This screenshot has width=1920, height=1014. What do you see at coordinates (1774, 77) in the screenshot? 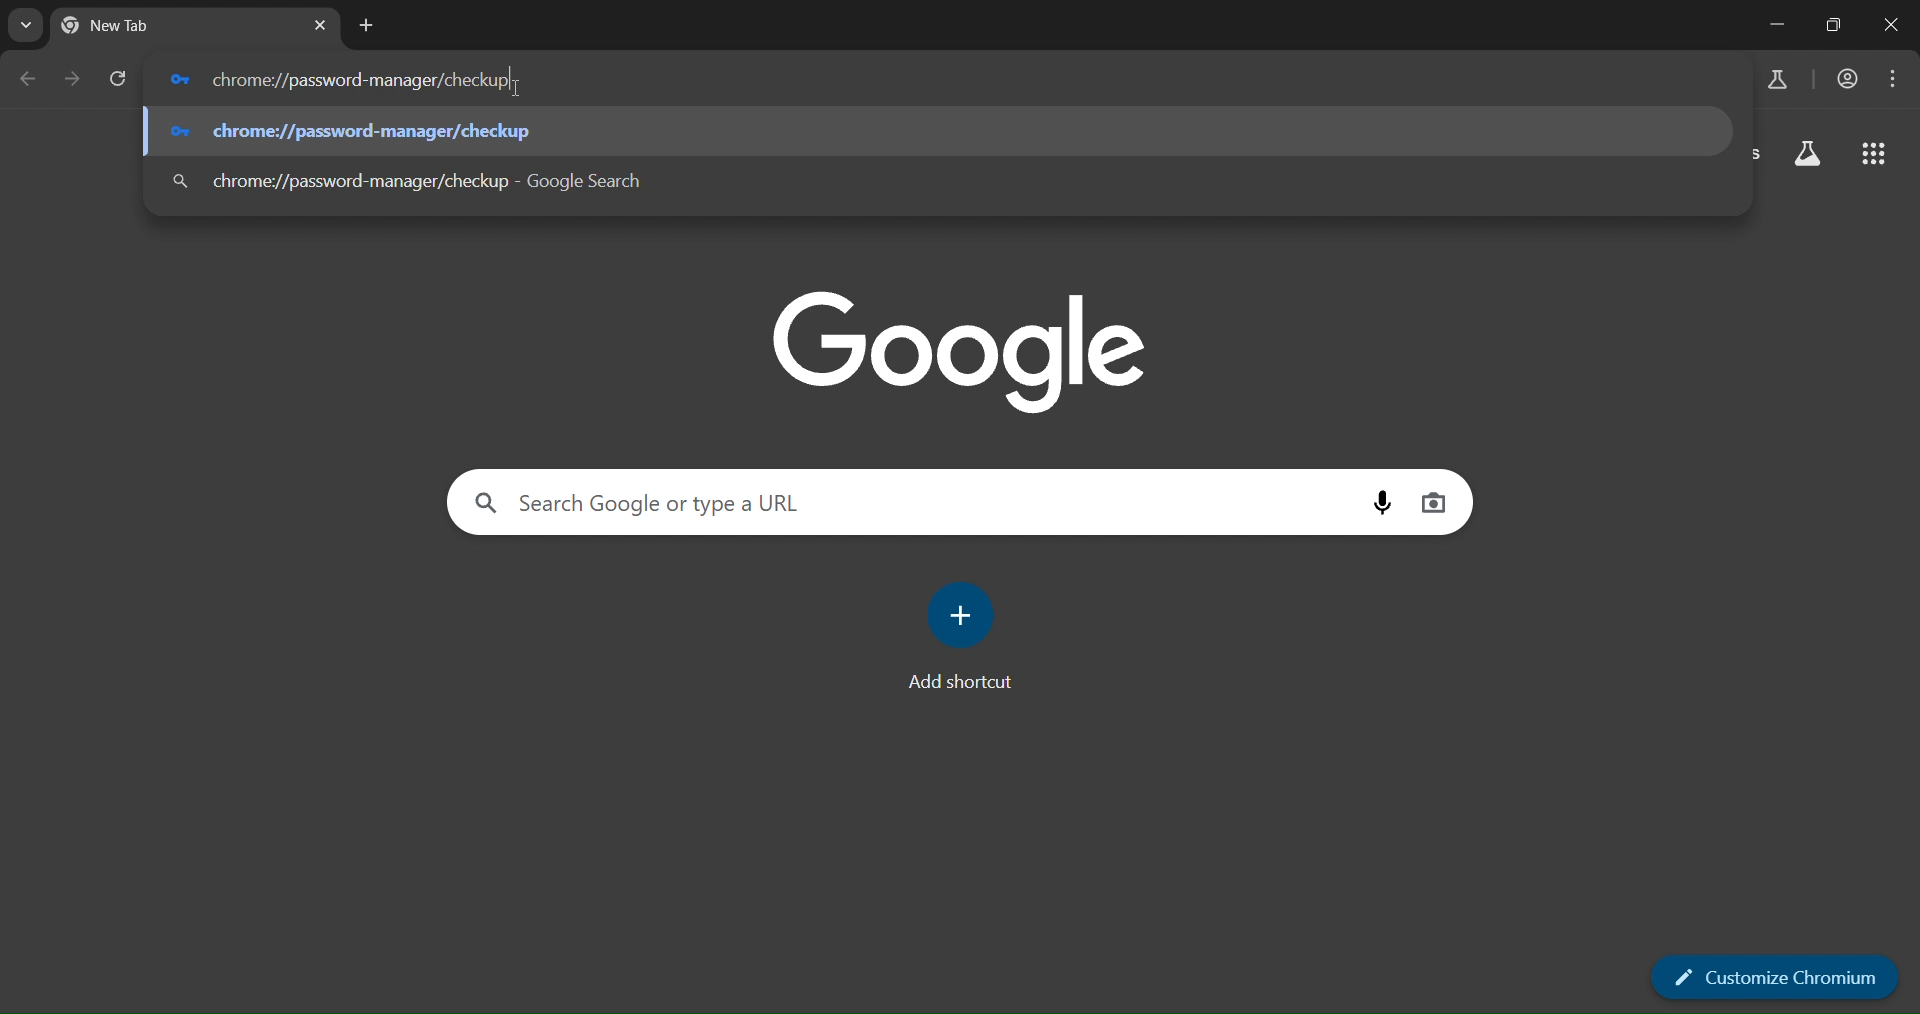
I see `search labs` at bounding box center [1774, 77].